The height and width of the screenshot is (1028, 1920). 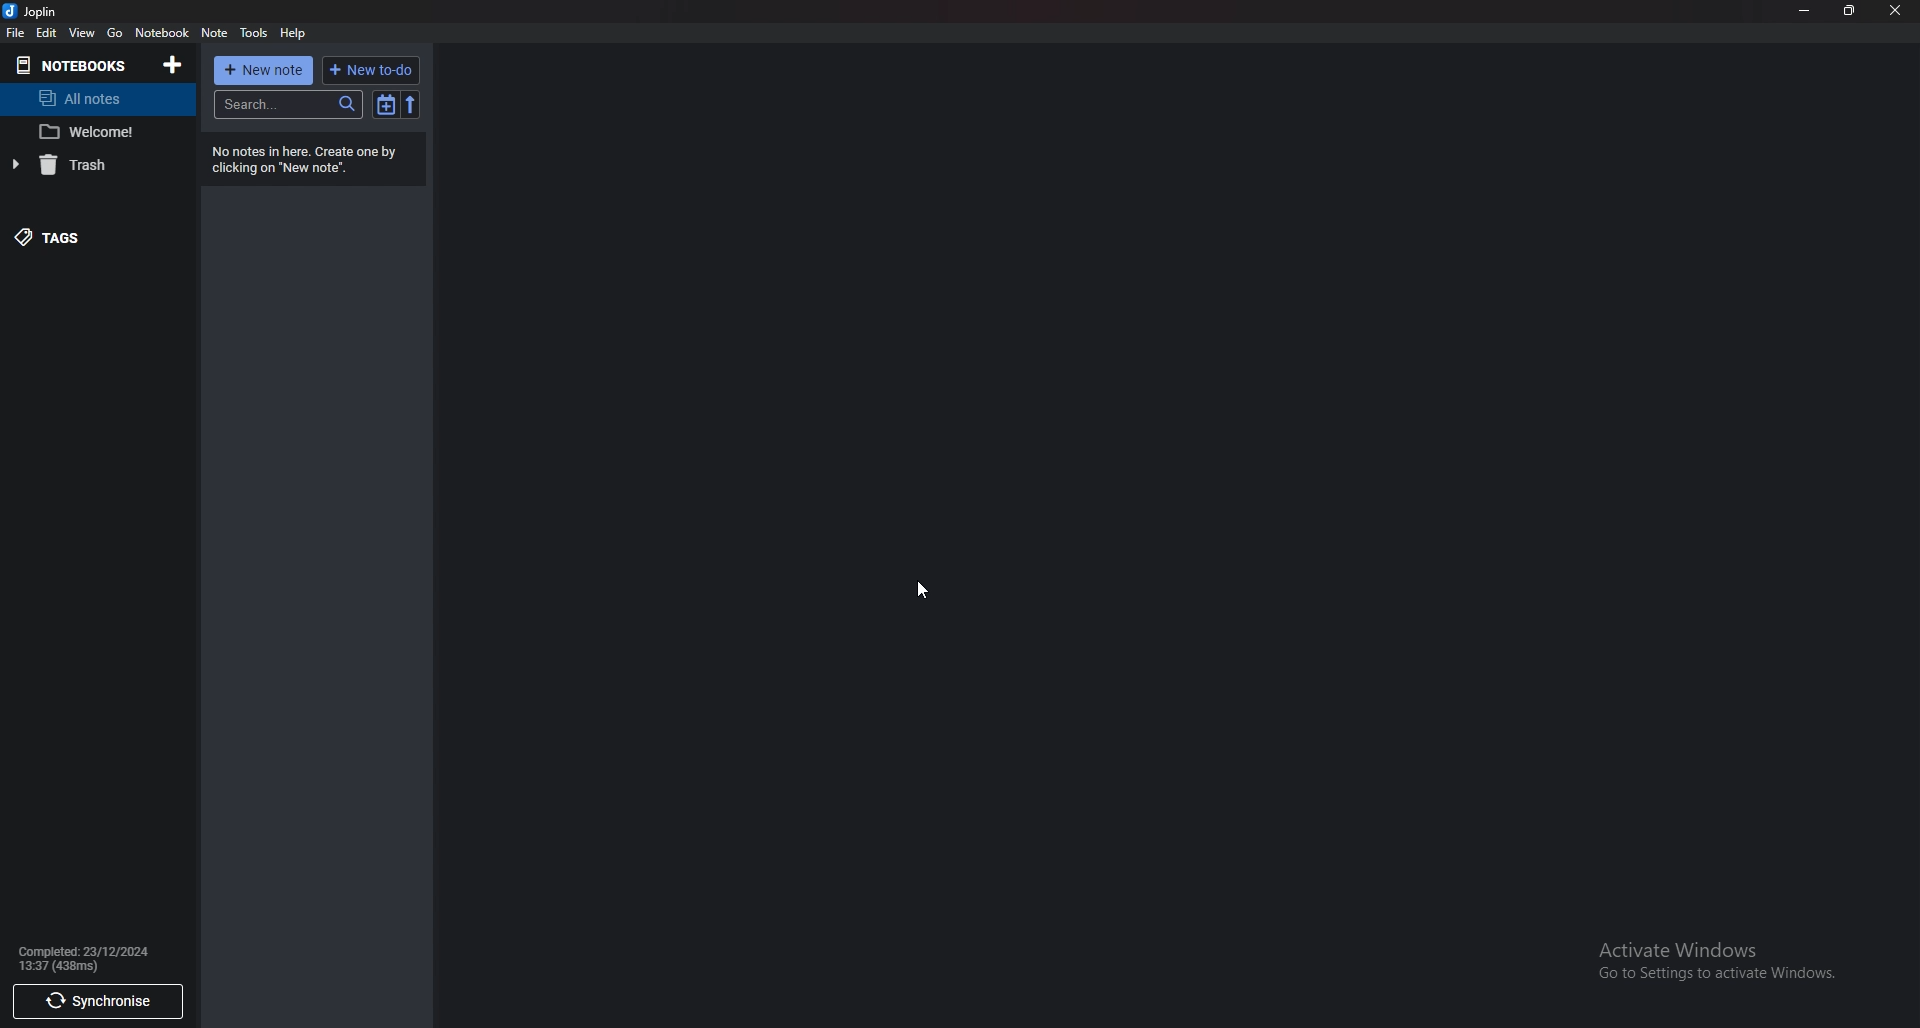 What do you see at coordinates (388, 105) in the screenshot?
I see `Toggle sort order` at bounding box center [388, 105].